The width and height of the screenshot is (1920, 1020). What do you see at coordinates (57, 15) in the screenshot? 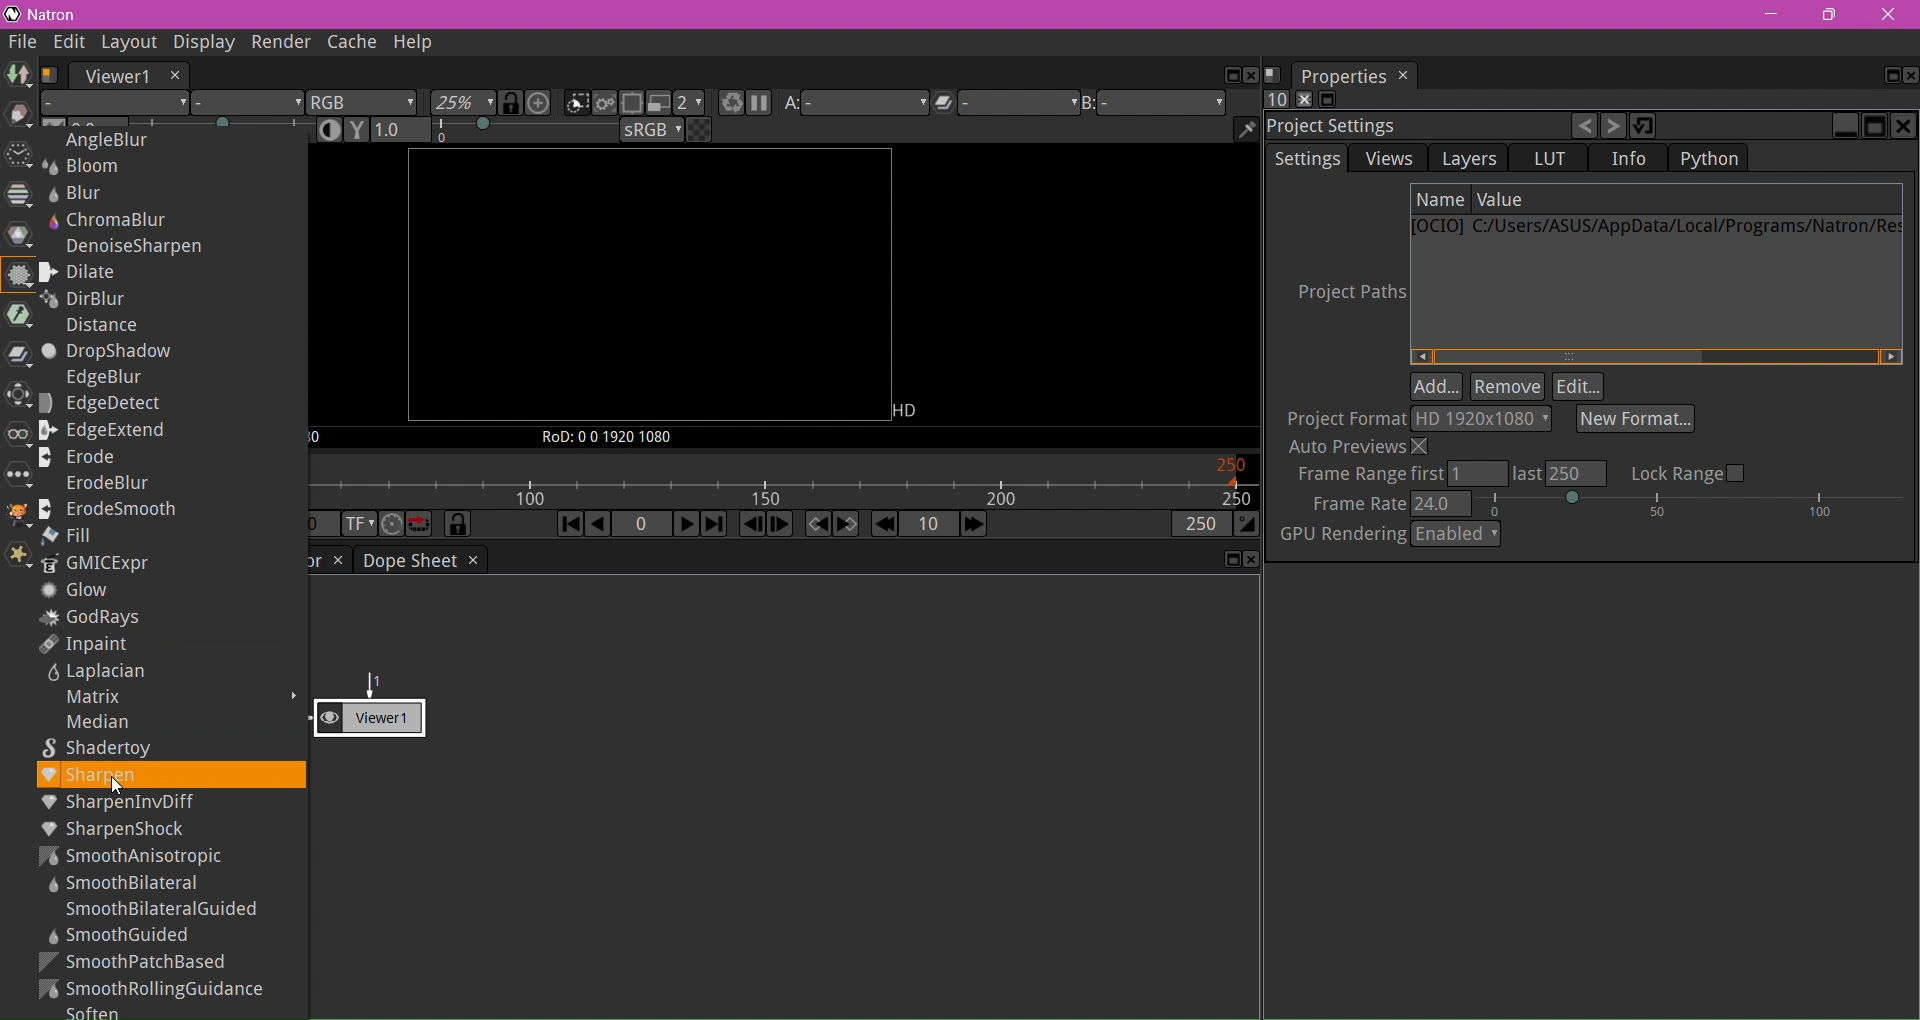
I see `Application Name` at bounding box center [57, 15].